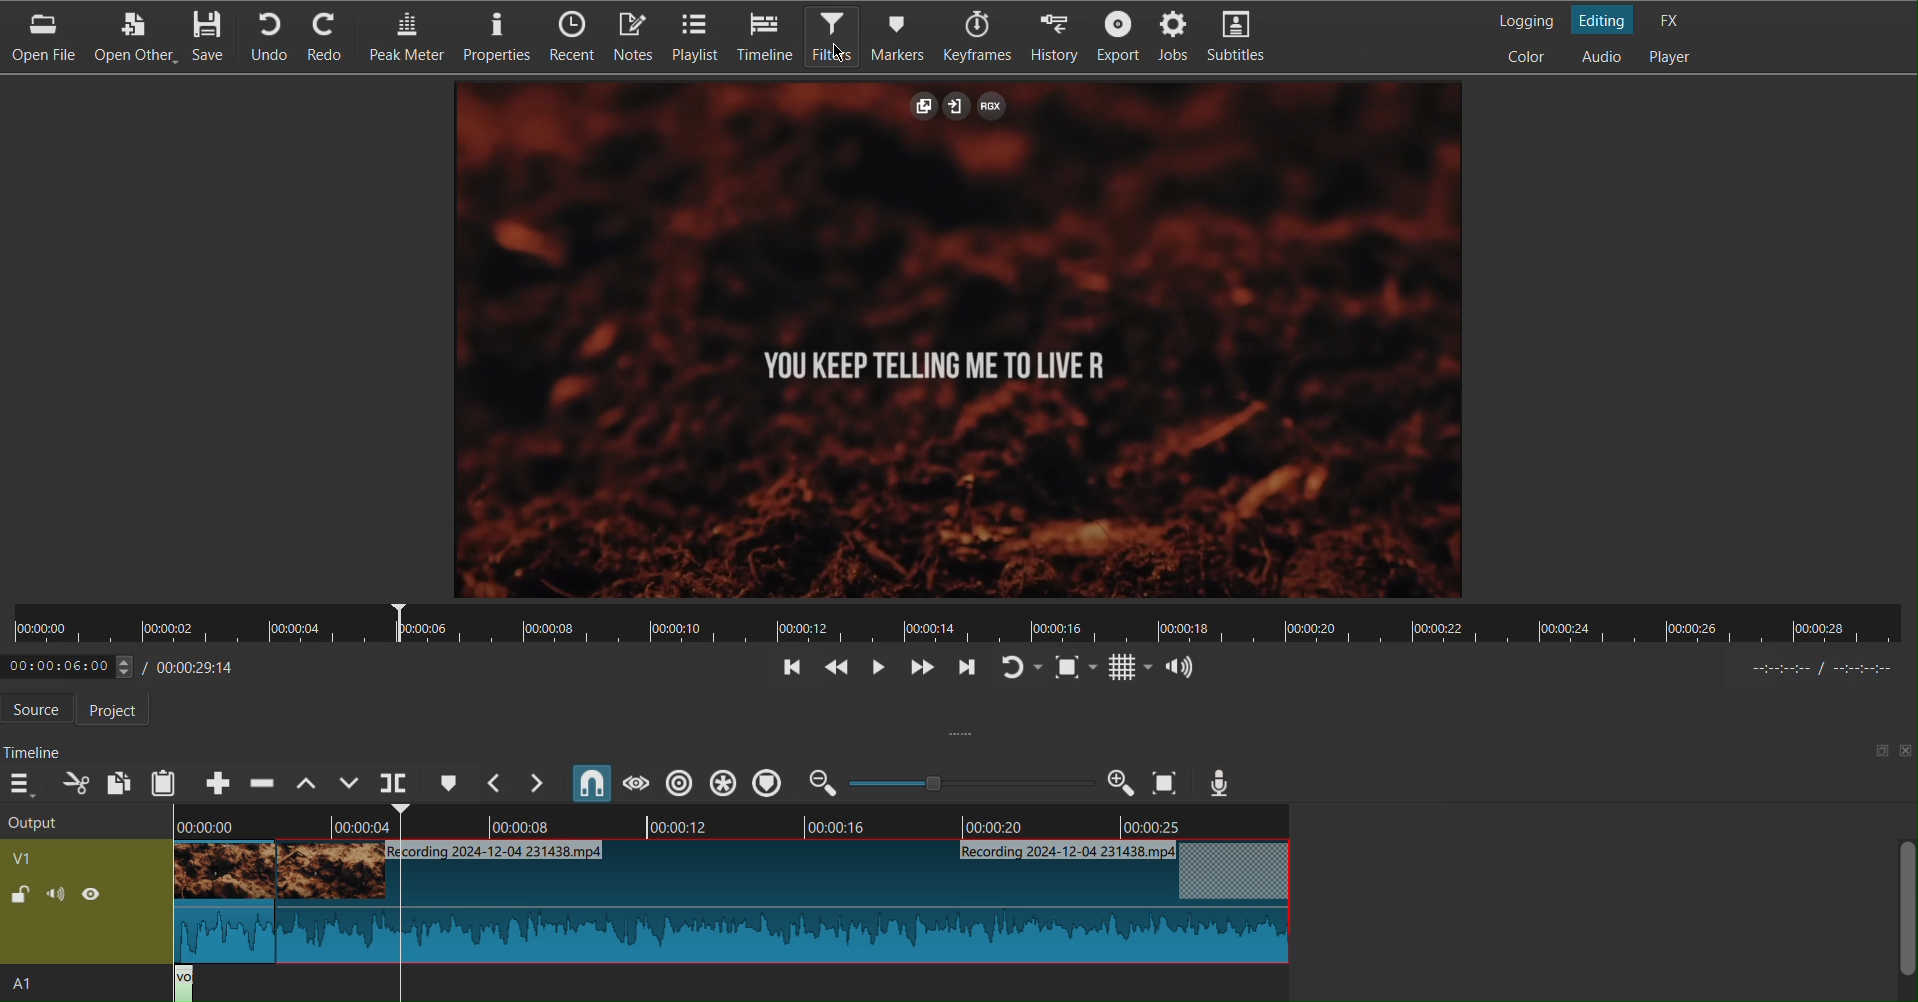  What do you see at coordinates (1077, 667) in the screenshot?
I see `Zoom Fit` at bounding box center [1077, 667].